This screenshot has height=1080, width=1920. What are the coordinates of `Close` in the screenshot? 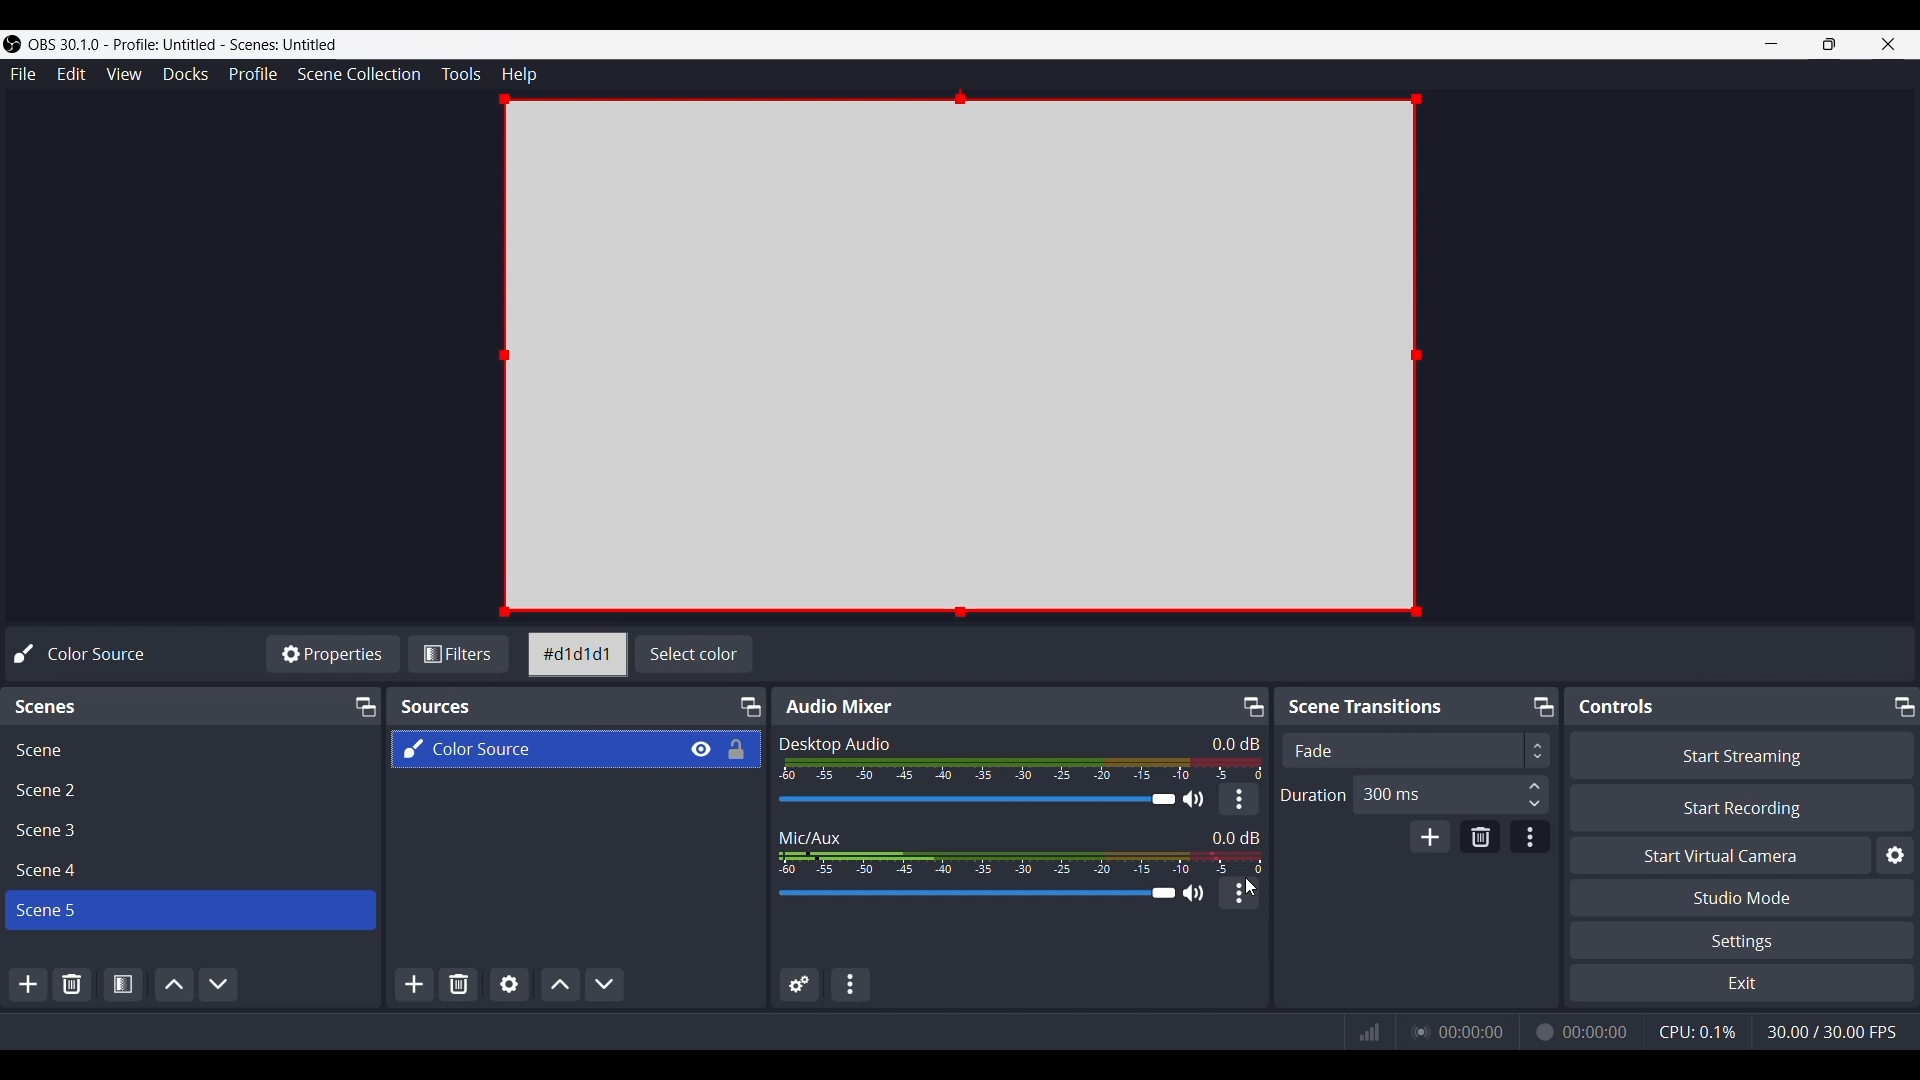 It's located at (1891, 44).